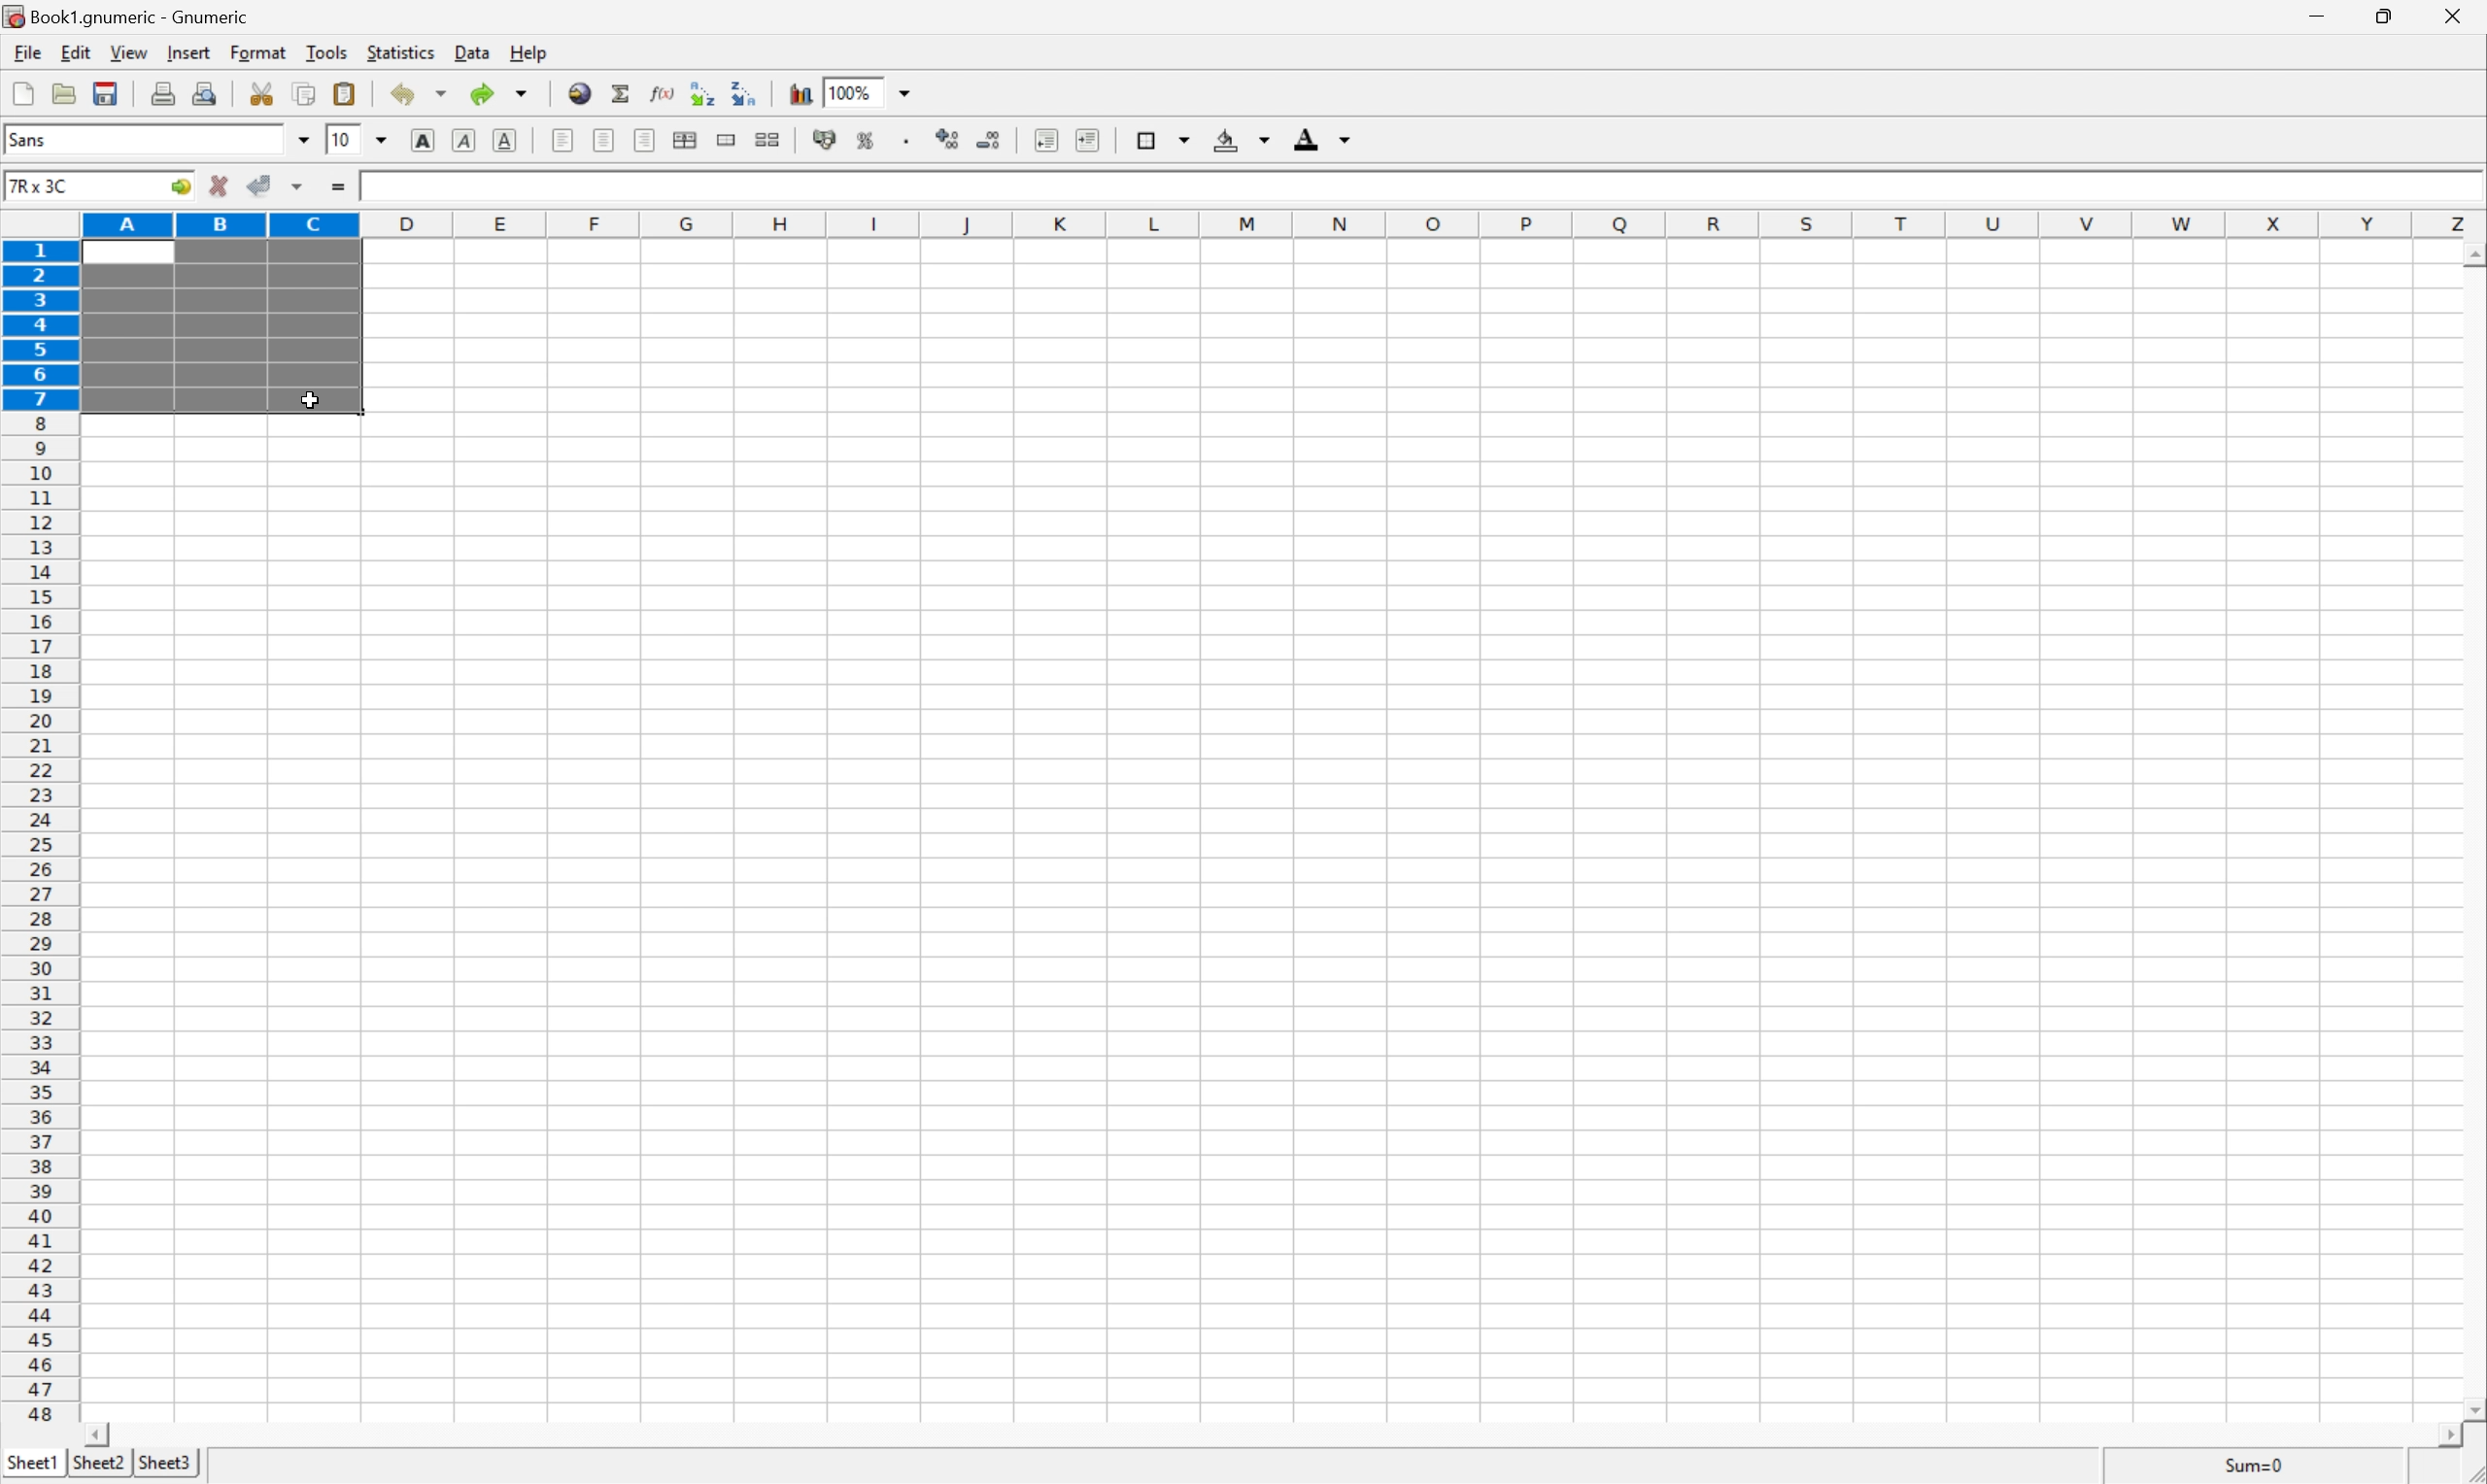 The height and width of the screenshot is (1484, 2487). What do you see at coordinates (689, 140) in the screenshot?
I see `center horizontally` at bounding box center [689, 140].